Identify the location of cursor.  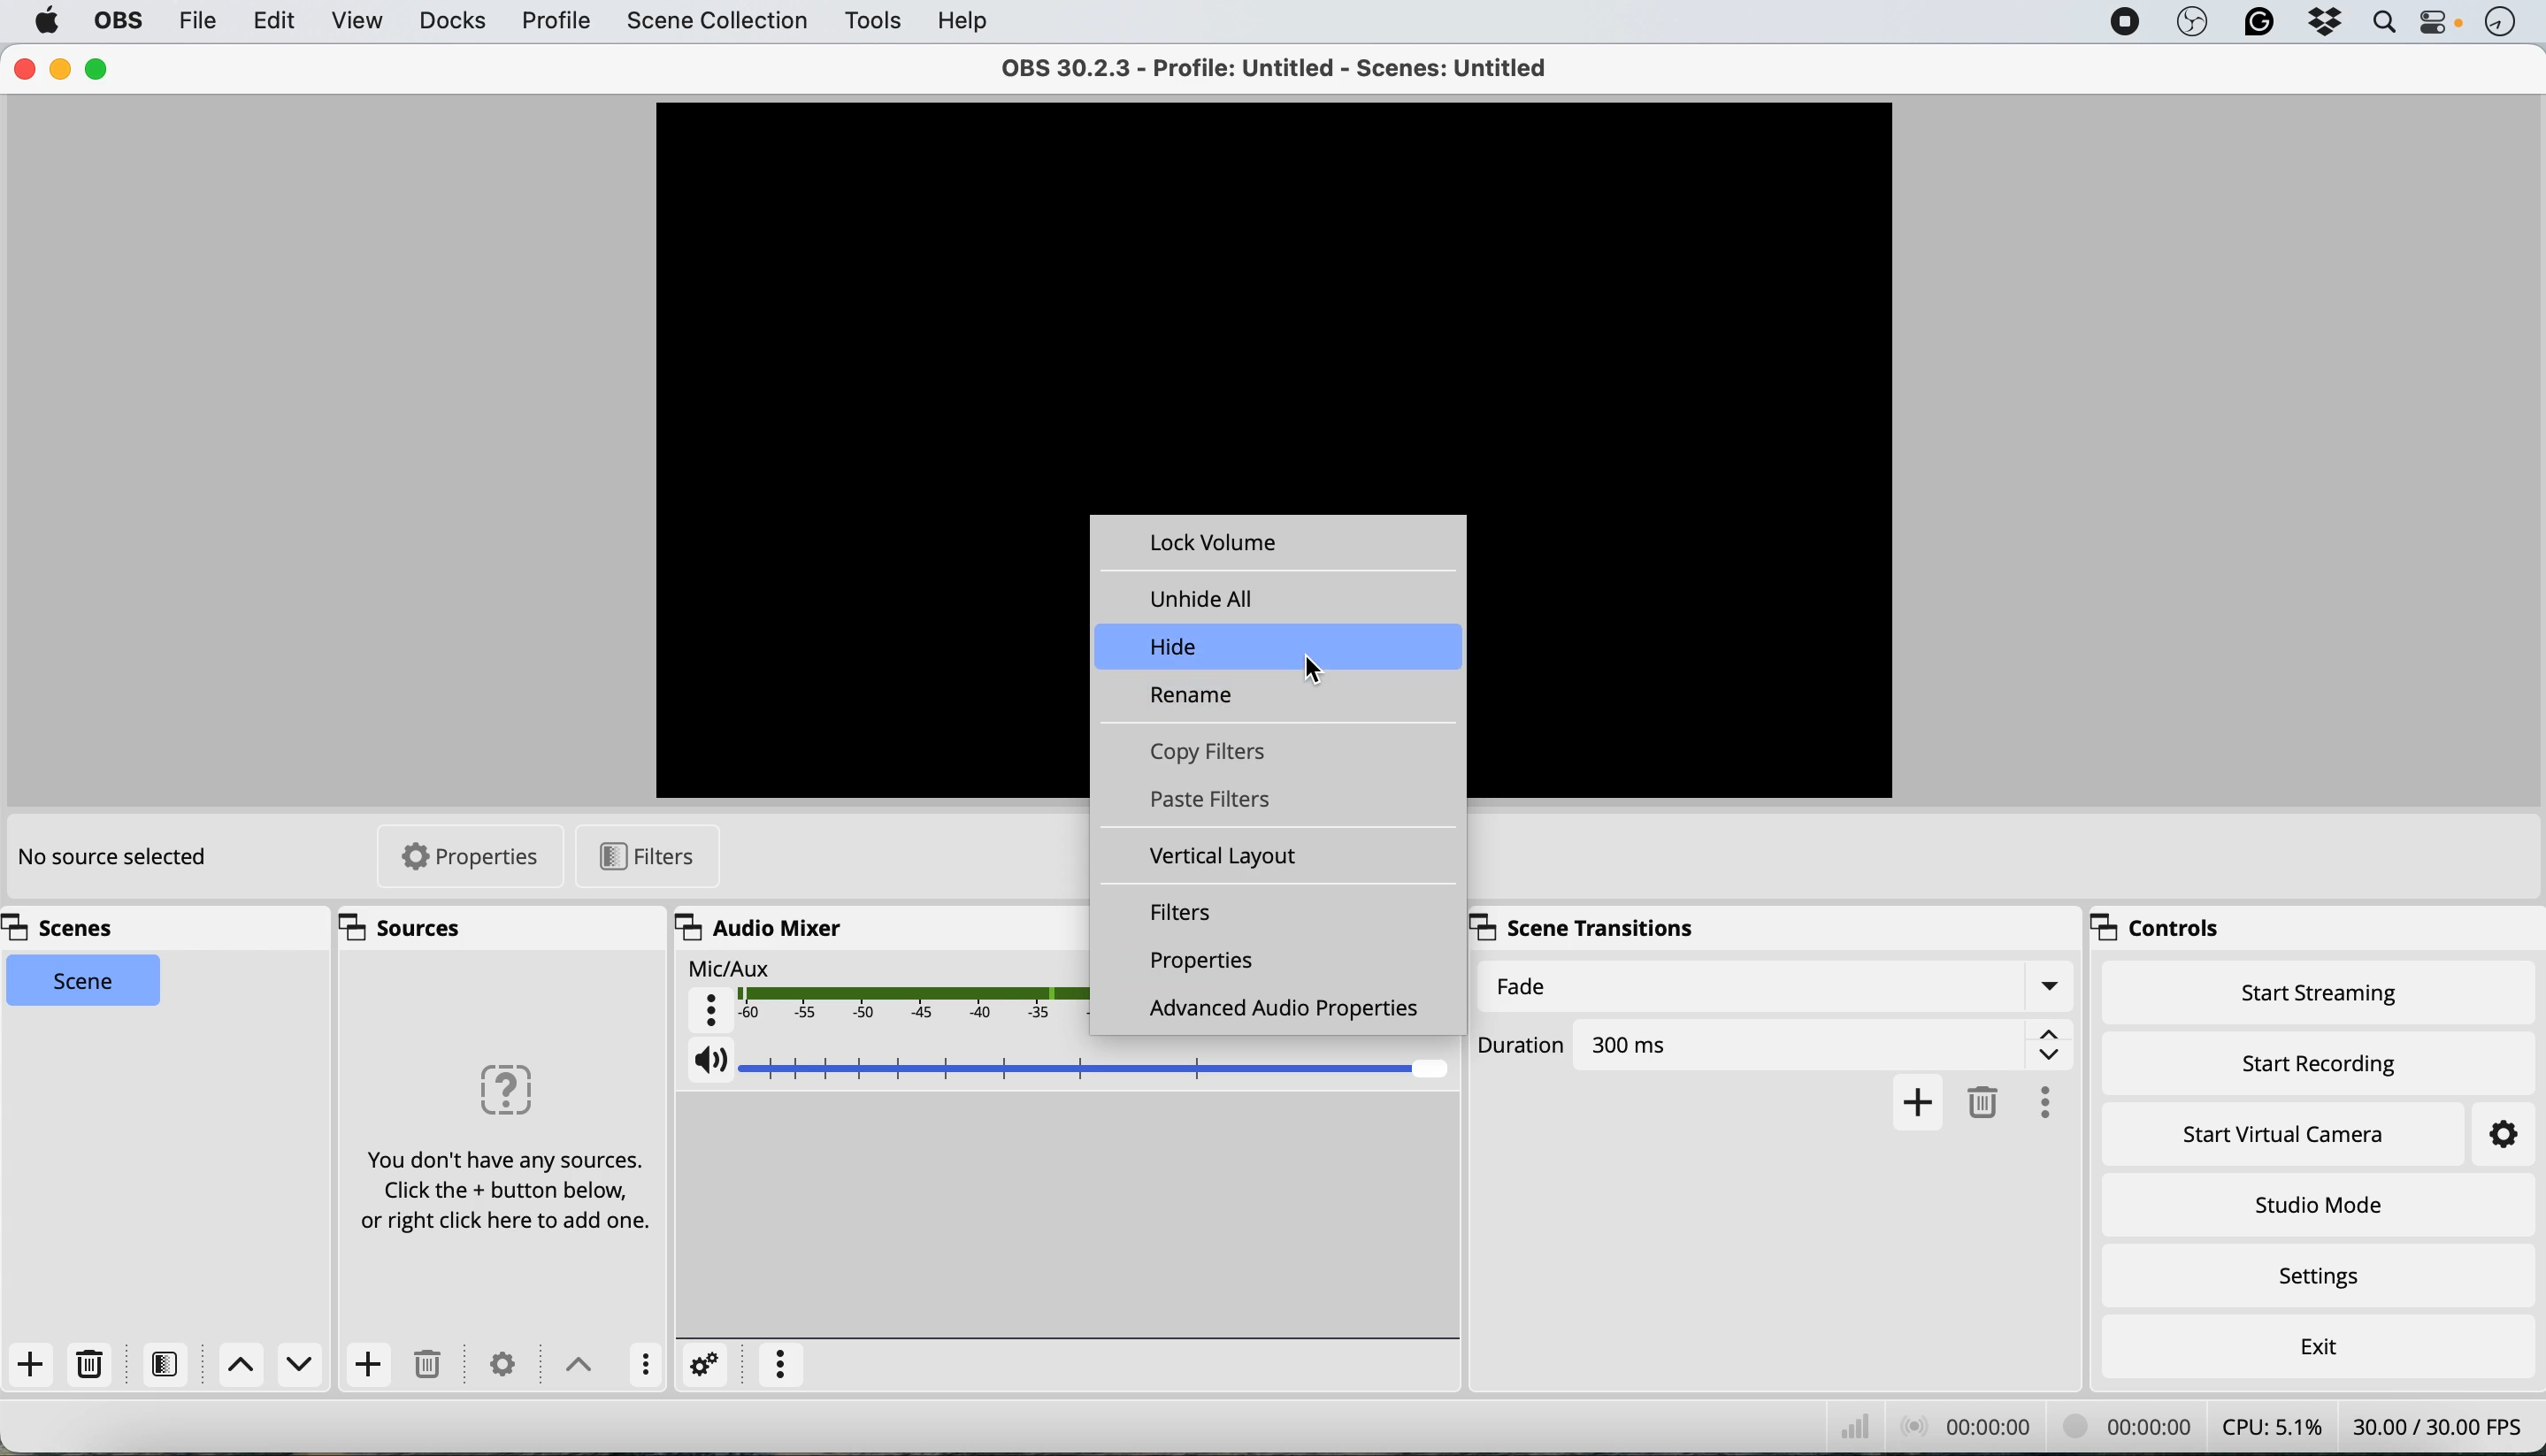
(1319, 668).